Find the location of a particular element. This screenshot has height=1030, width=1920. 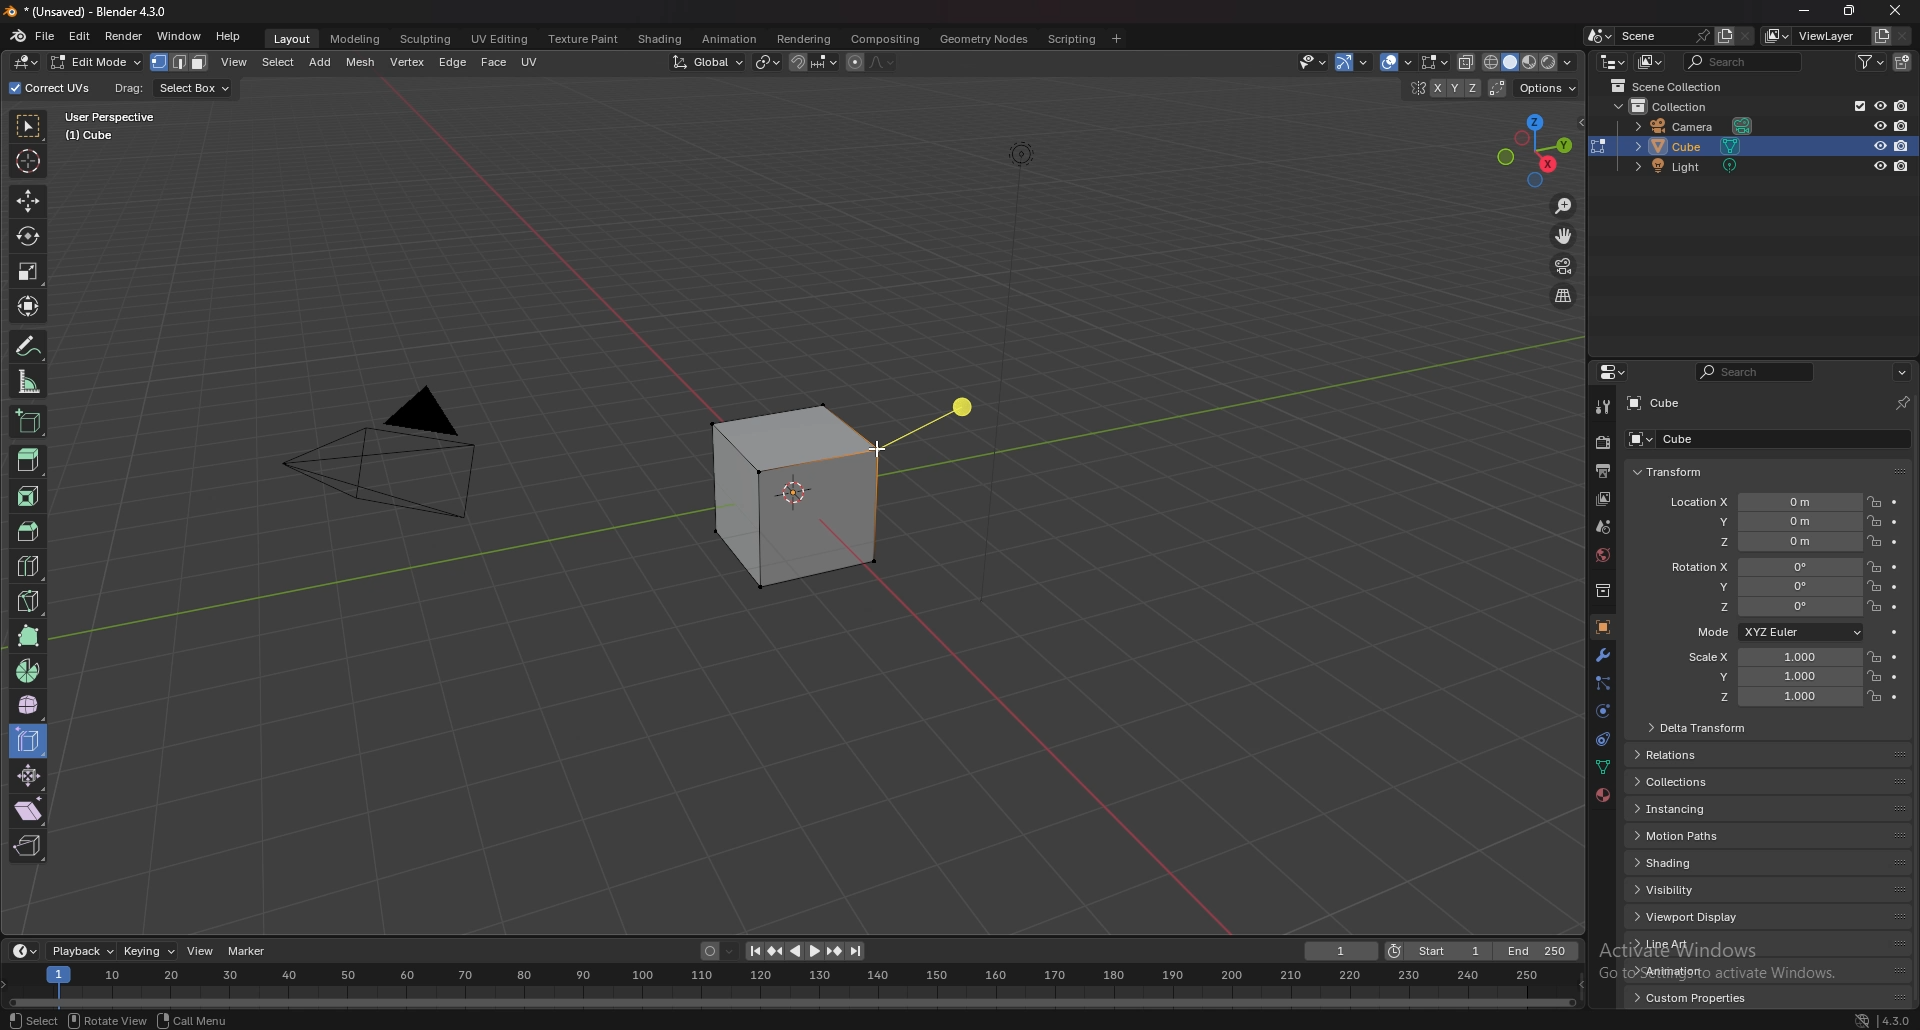

marker is located at coordinates (248, 951).